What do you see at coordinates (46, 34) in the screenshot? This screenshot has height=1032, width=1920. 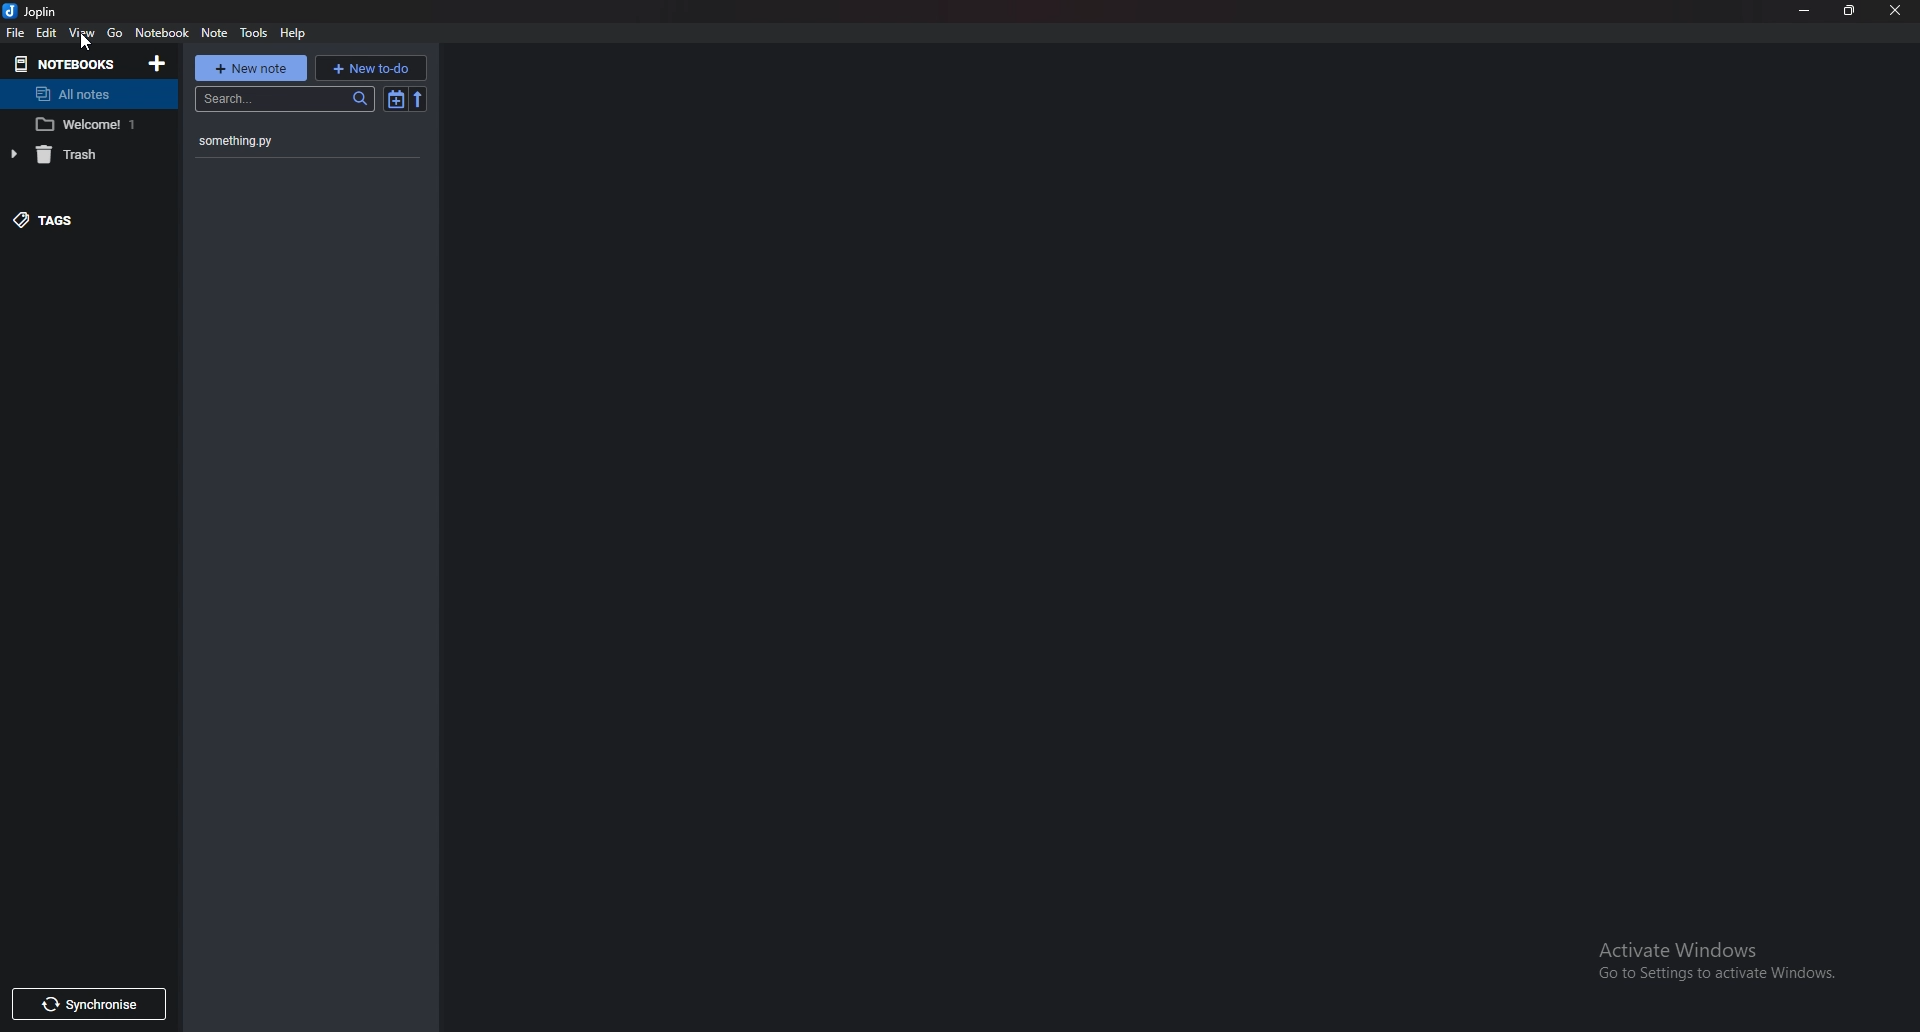 I see `edit` at bounding box center [46, 34].